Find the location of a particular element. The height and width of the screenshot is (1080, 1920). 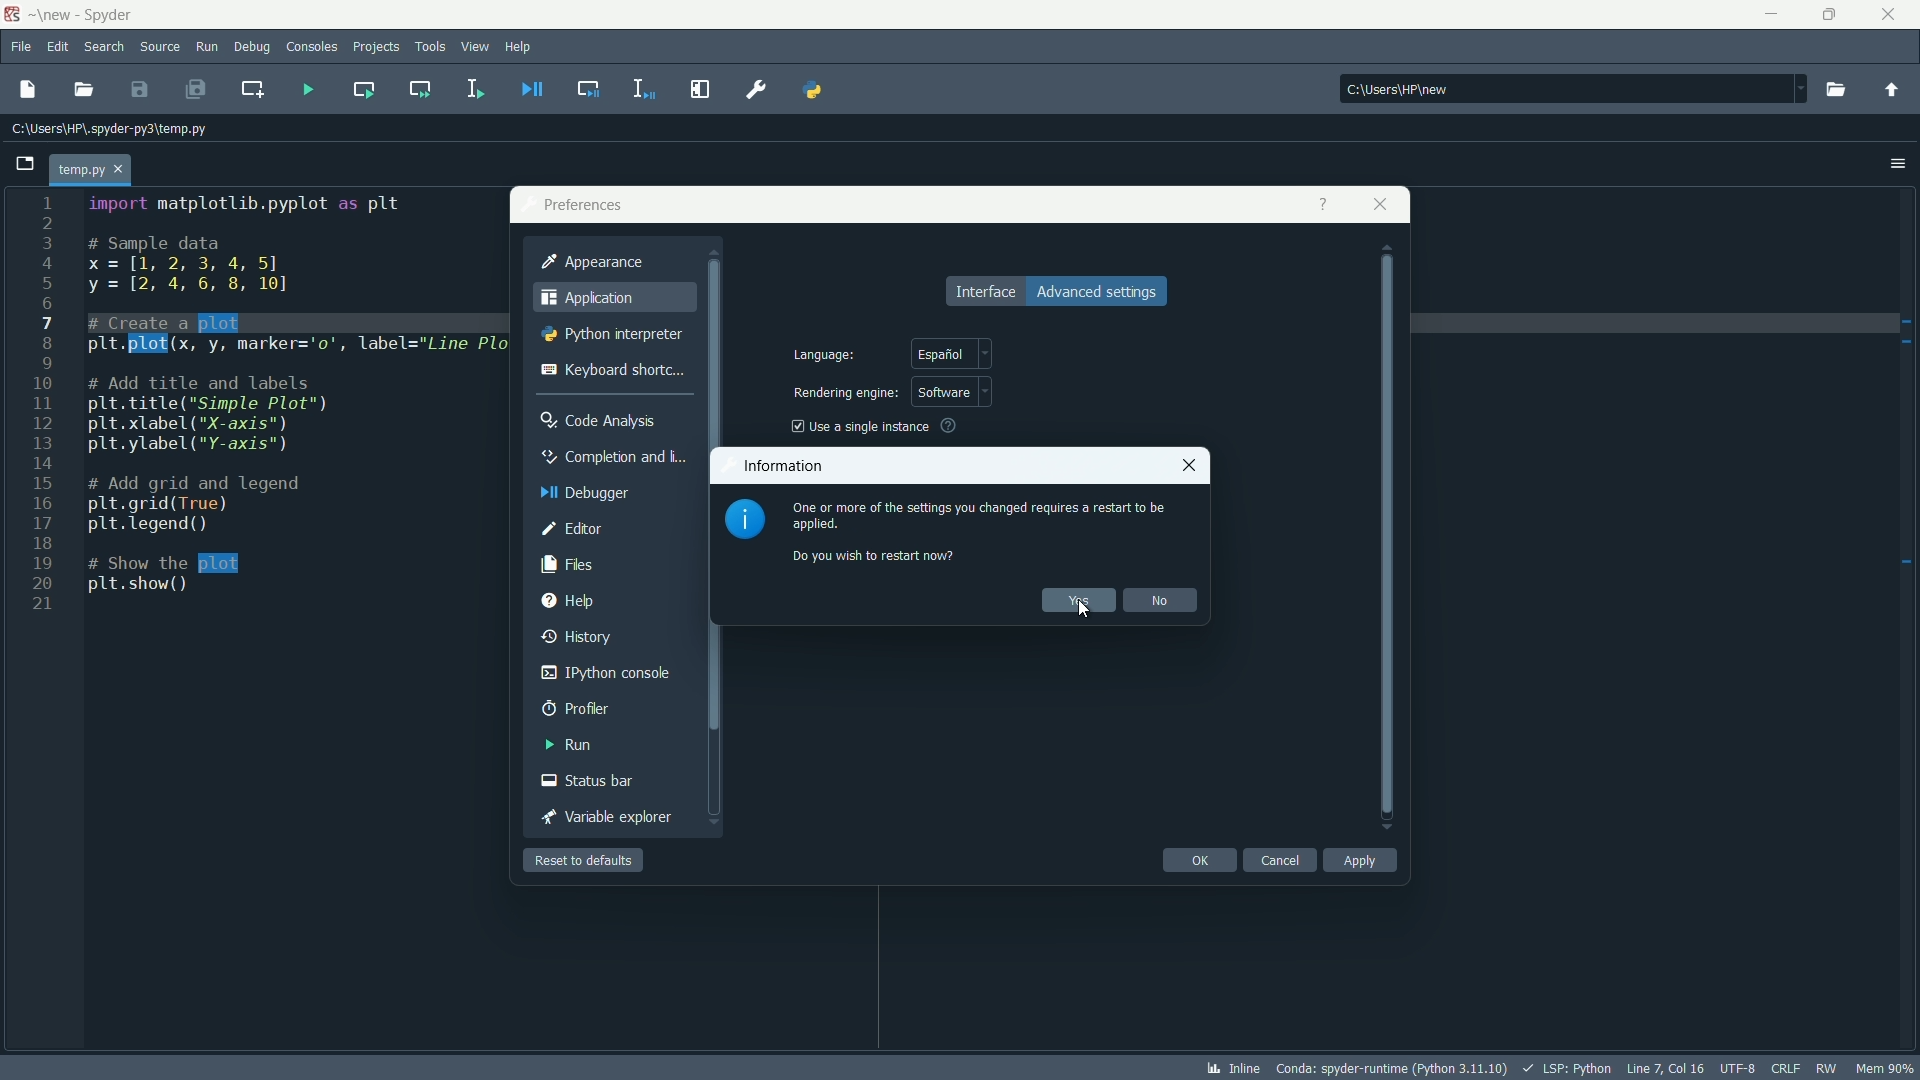

use a single instance is located at coordinates (871, 426).